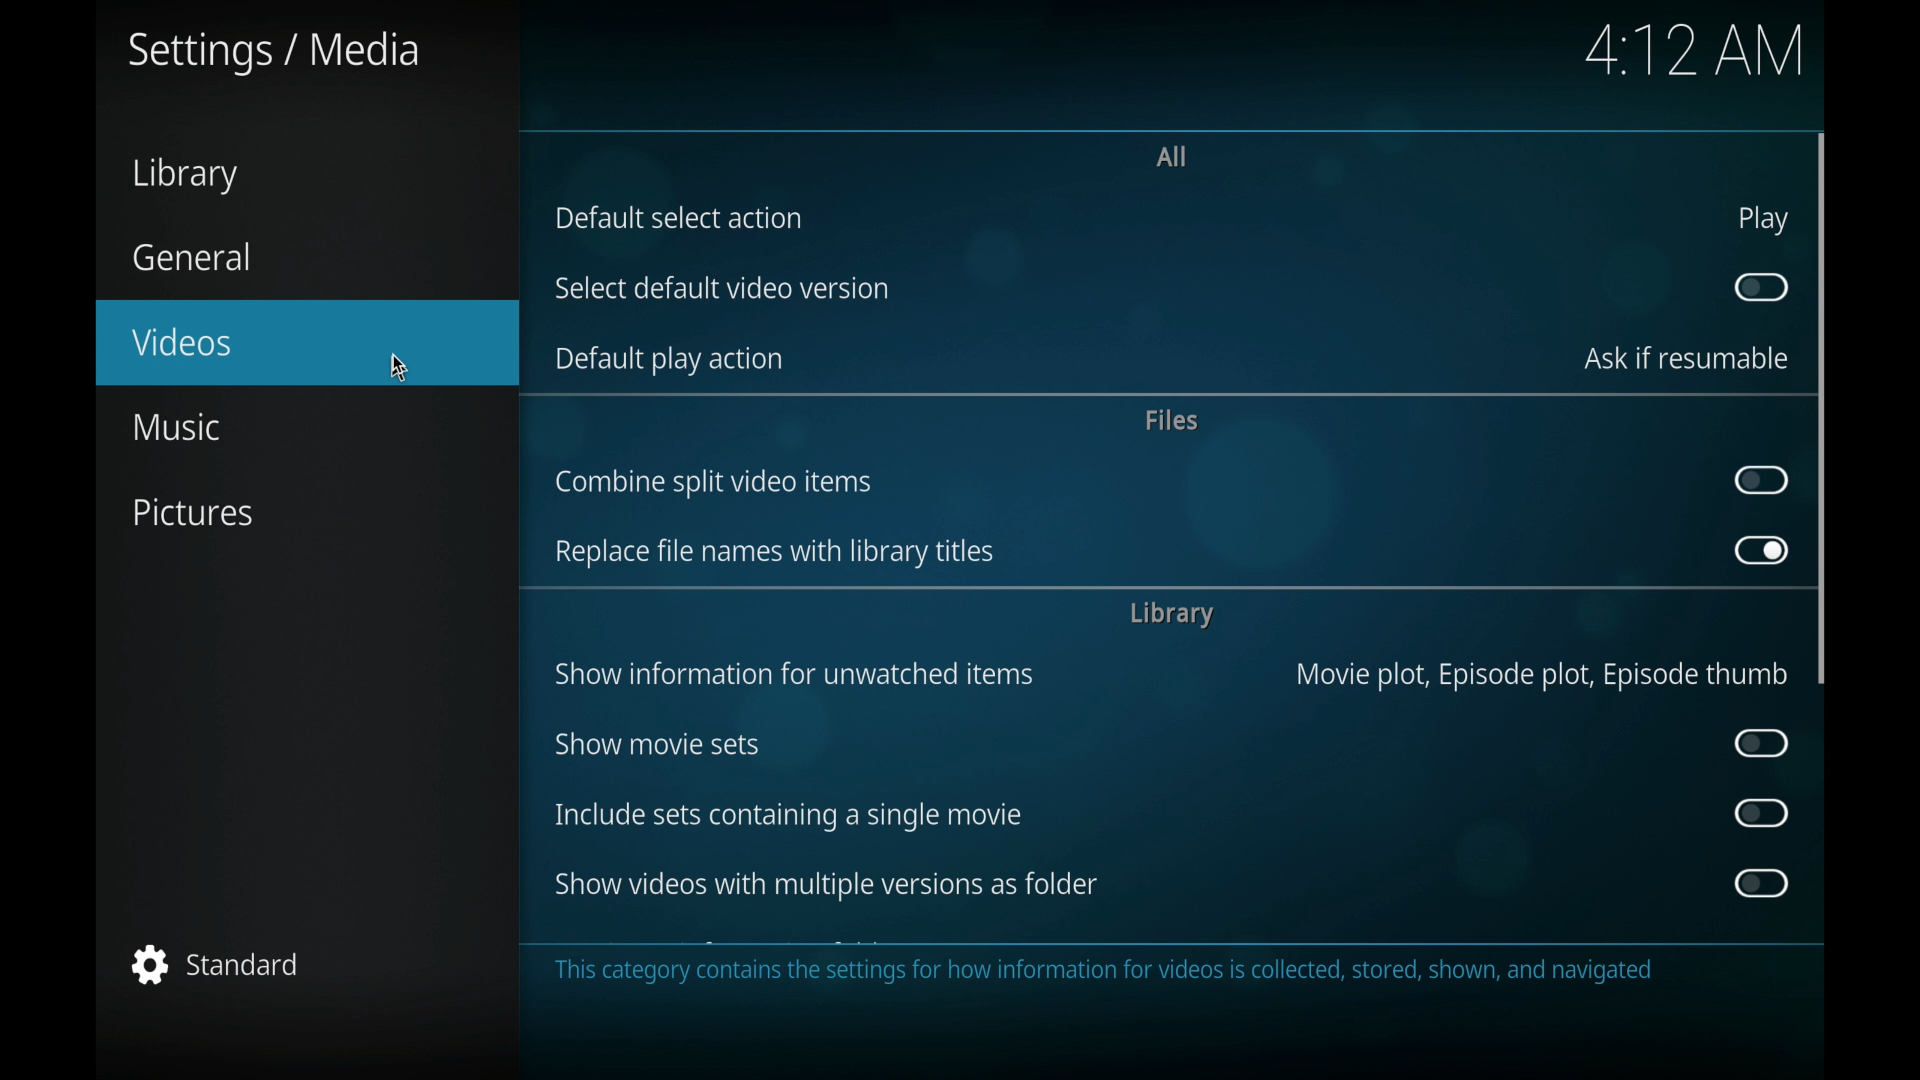  Describe the element at coordinates (1691, 56) in the screenshot. I see `4:17 AM` at that location.